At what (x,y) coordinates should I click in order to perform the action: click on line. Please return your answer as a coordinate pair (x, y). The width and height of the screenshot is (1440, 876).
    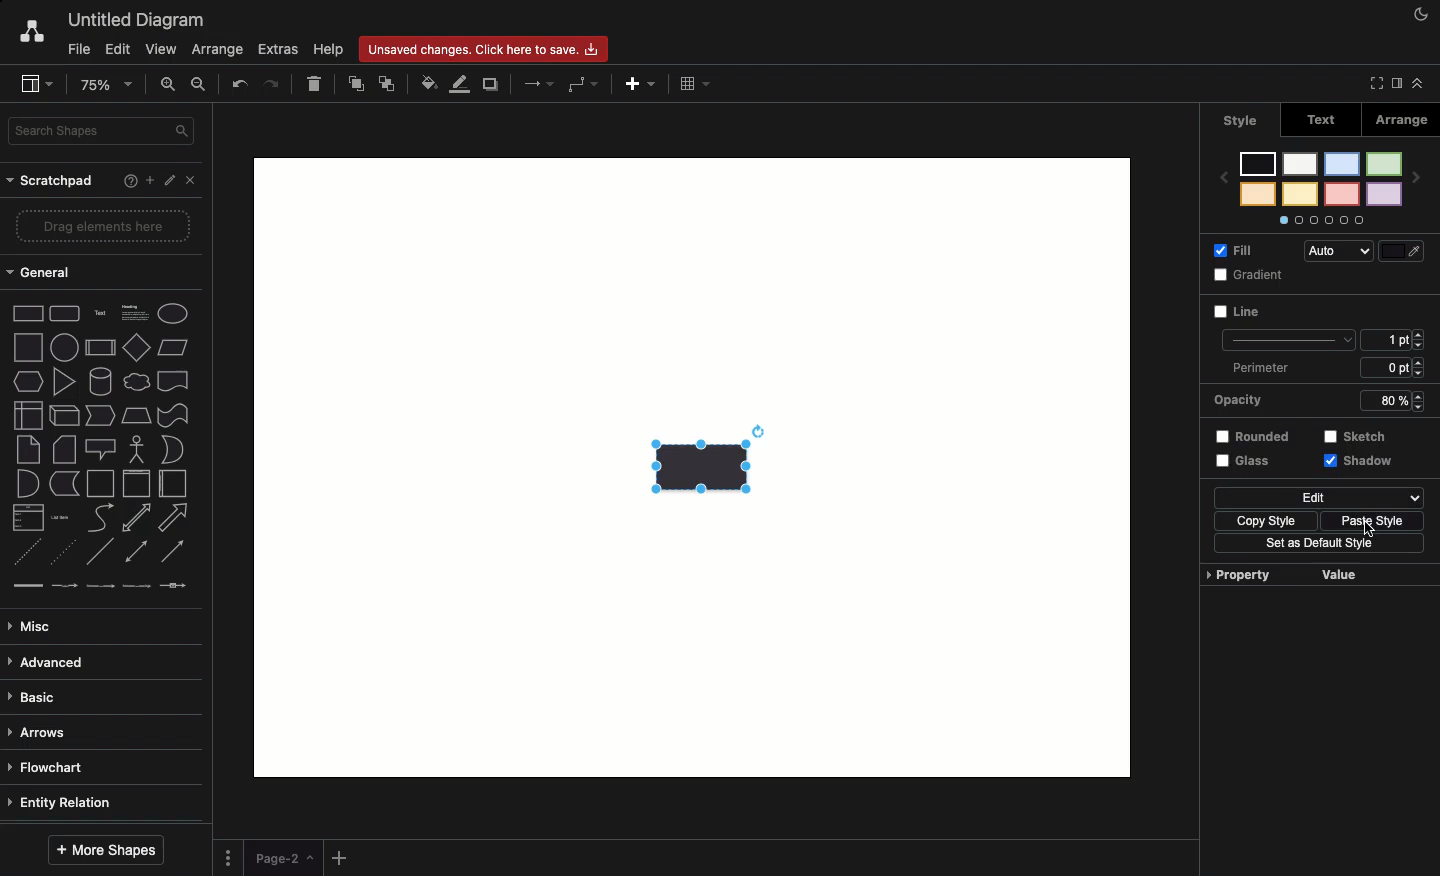
    Looking at the image, I should click on (99, 553).